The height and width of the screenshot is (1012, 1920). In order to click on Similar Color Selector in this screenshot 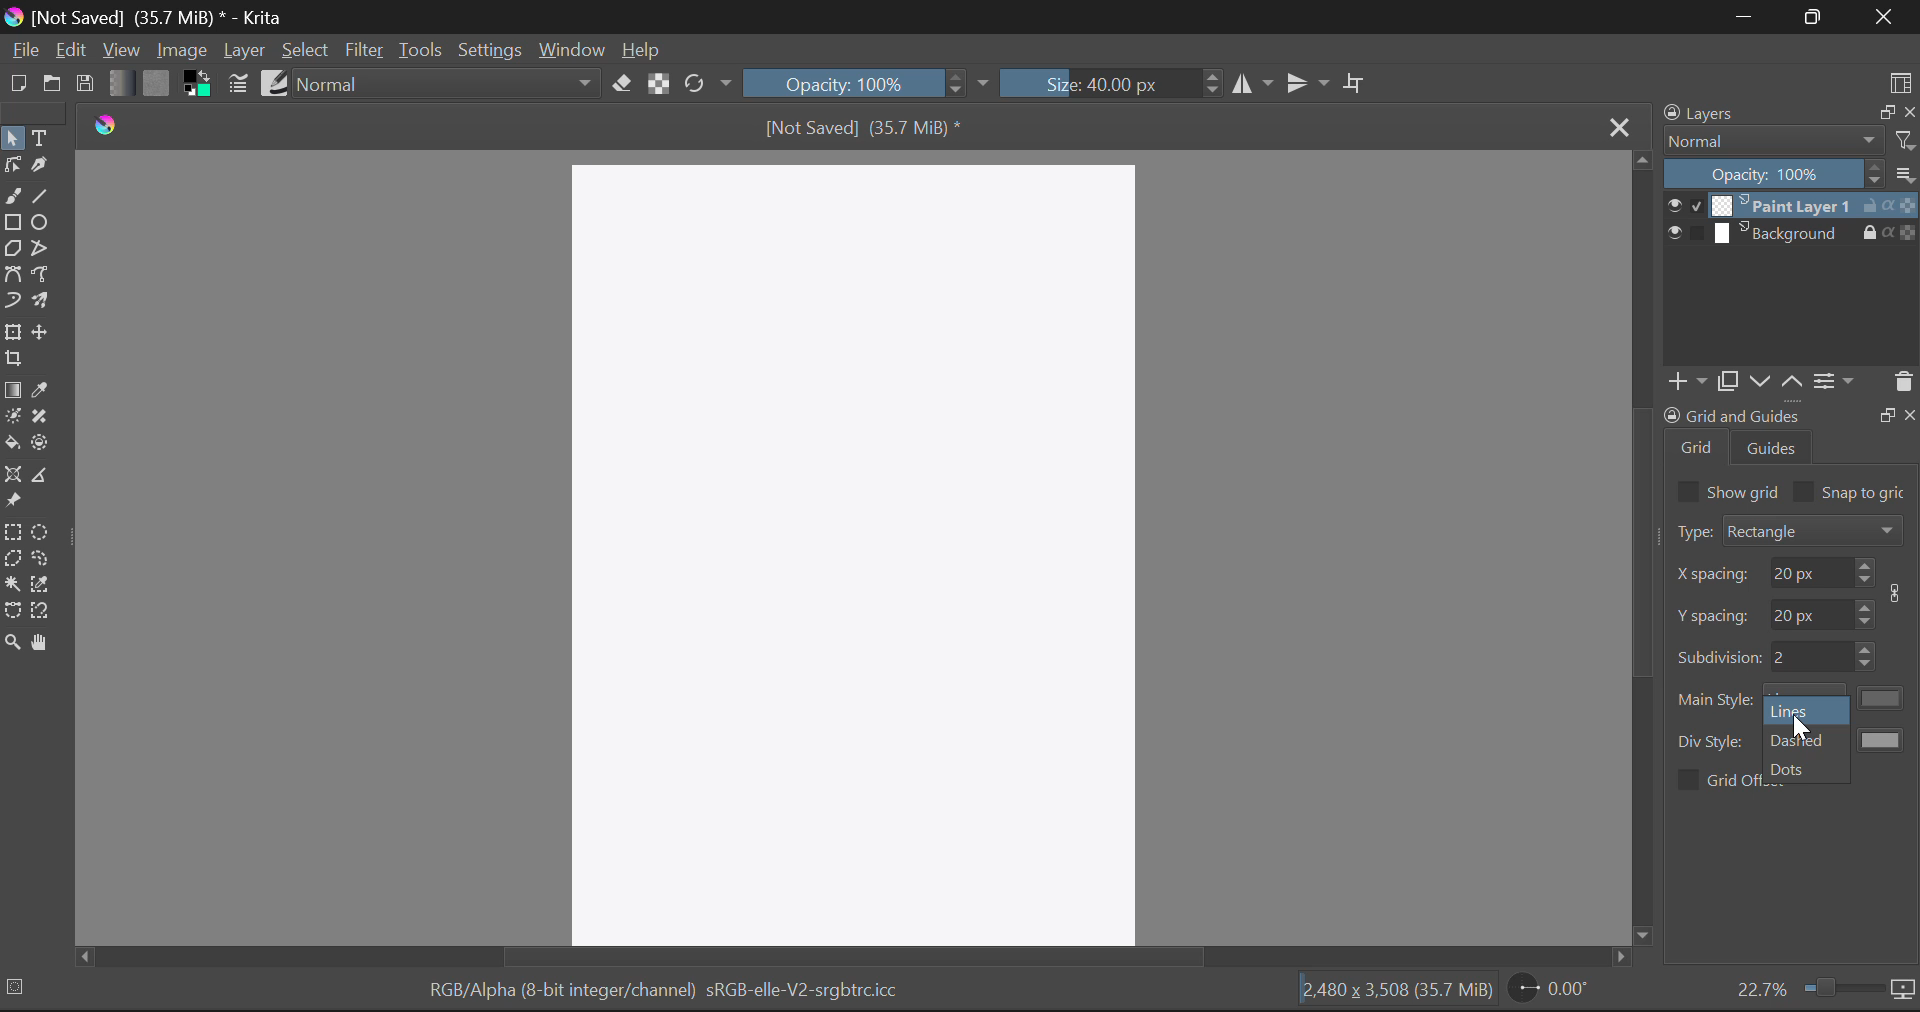, I will do `click(41, 583)`.